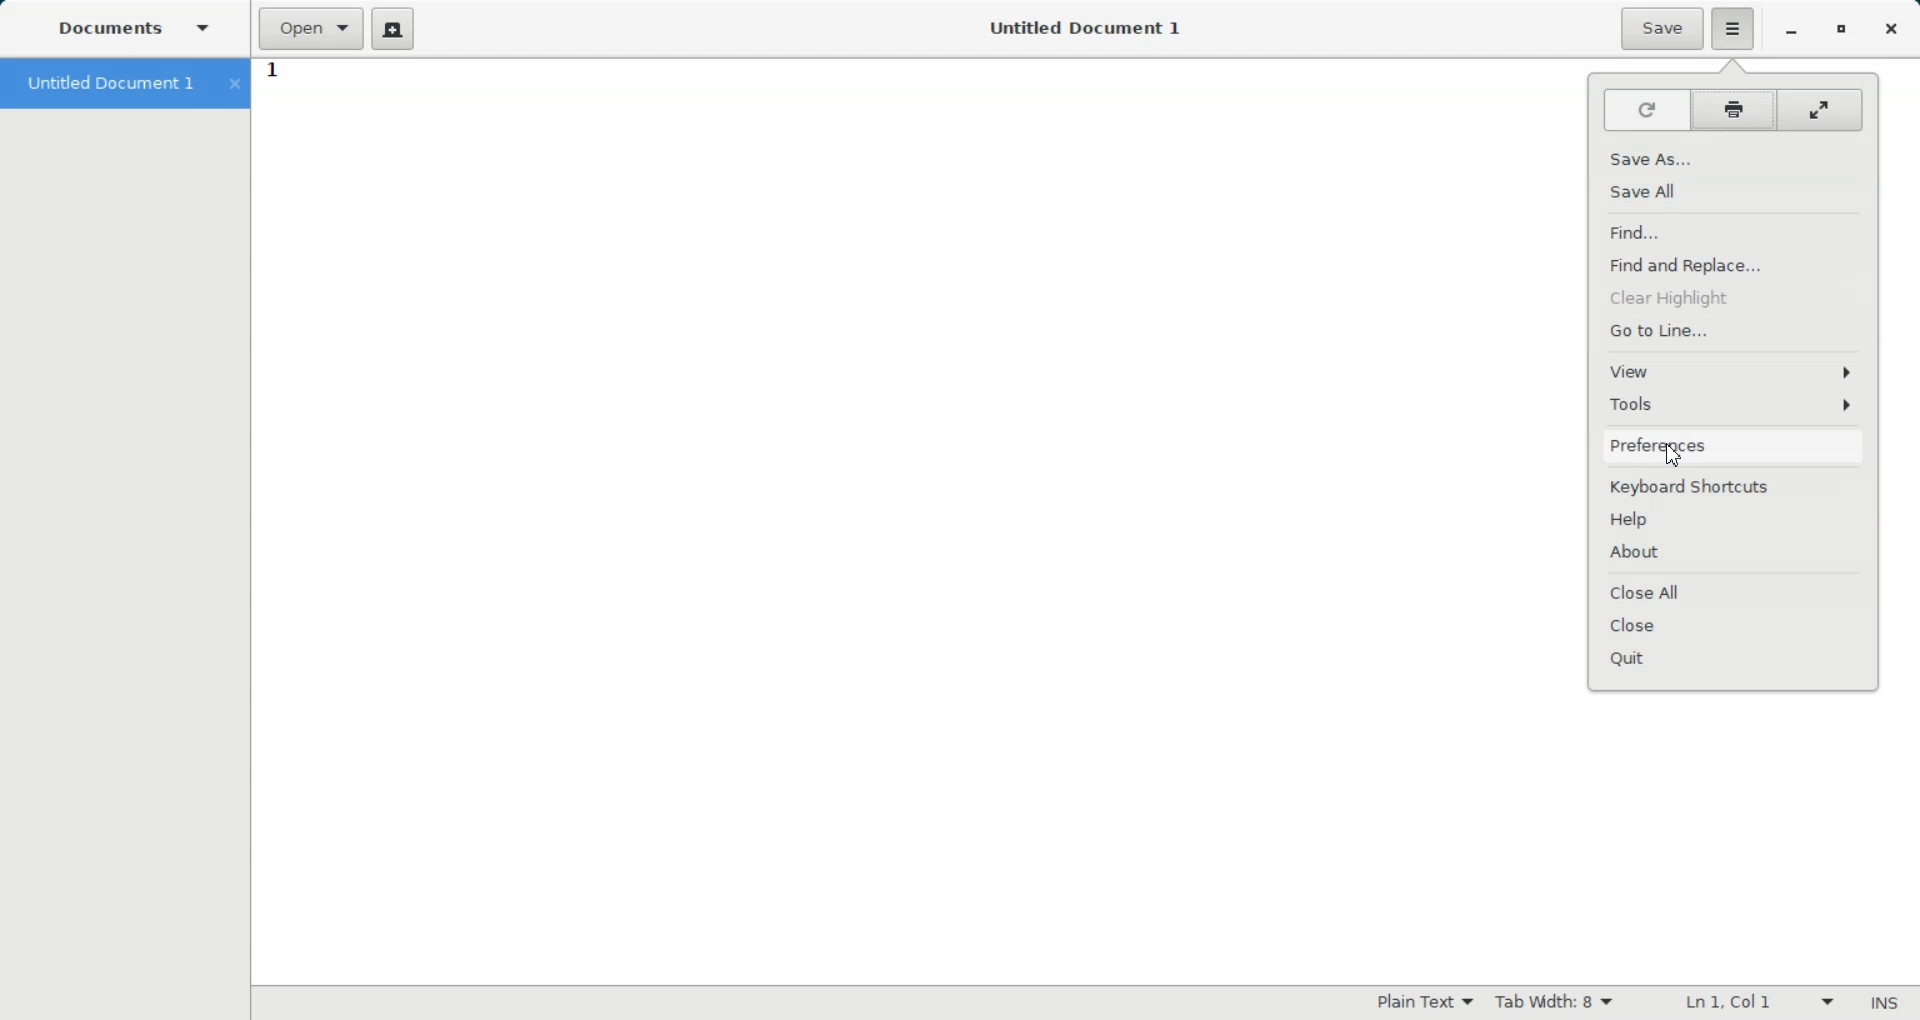 Image resolution: width=1920 pixels, height=1020 pixels. I want to click on Close All, so click(1734, 590).